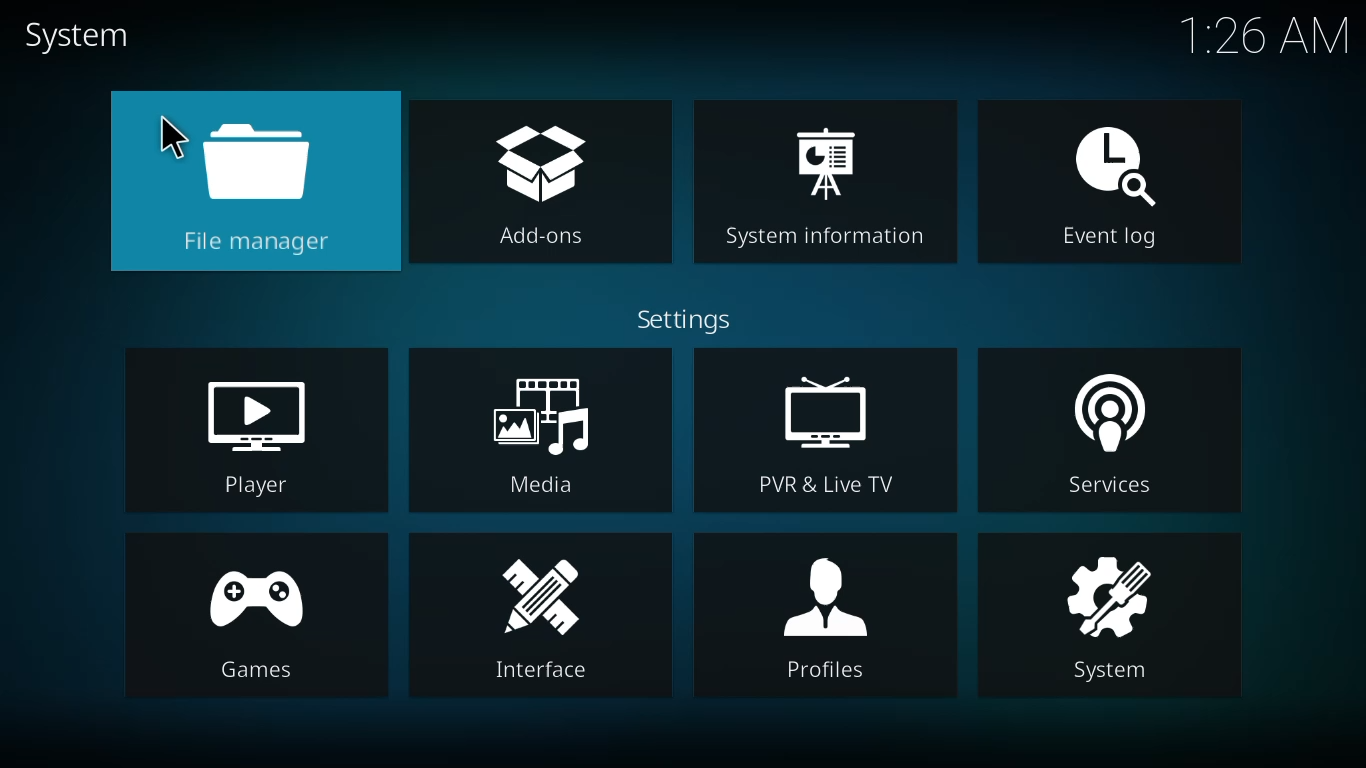  I want to click on event log, so click(1104, 182).